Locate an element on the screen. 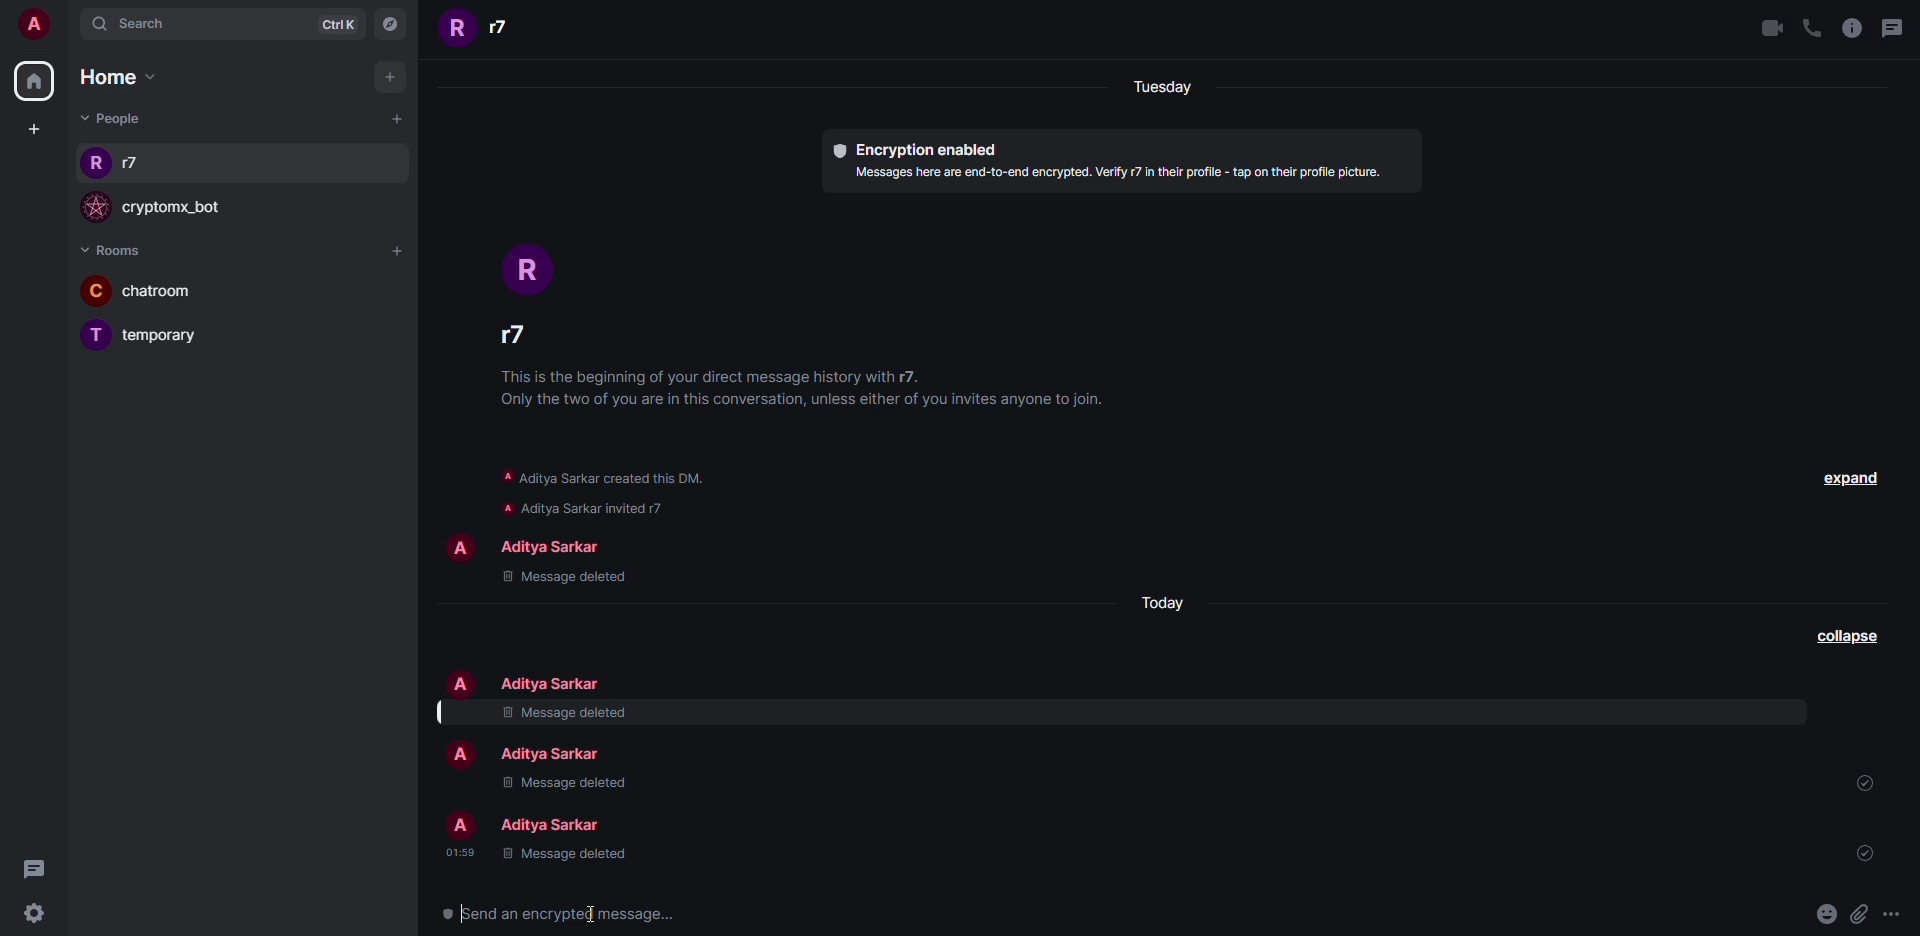 The image size is (1920, 936). people is located at coordinates (506, 31).